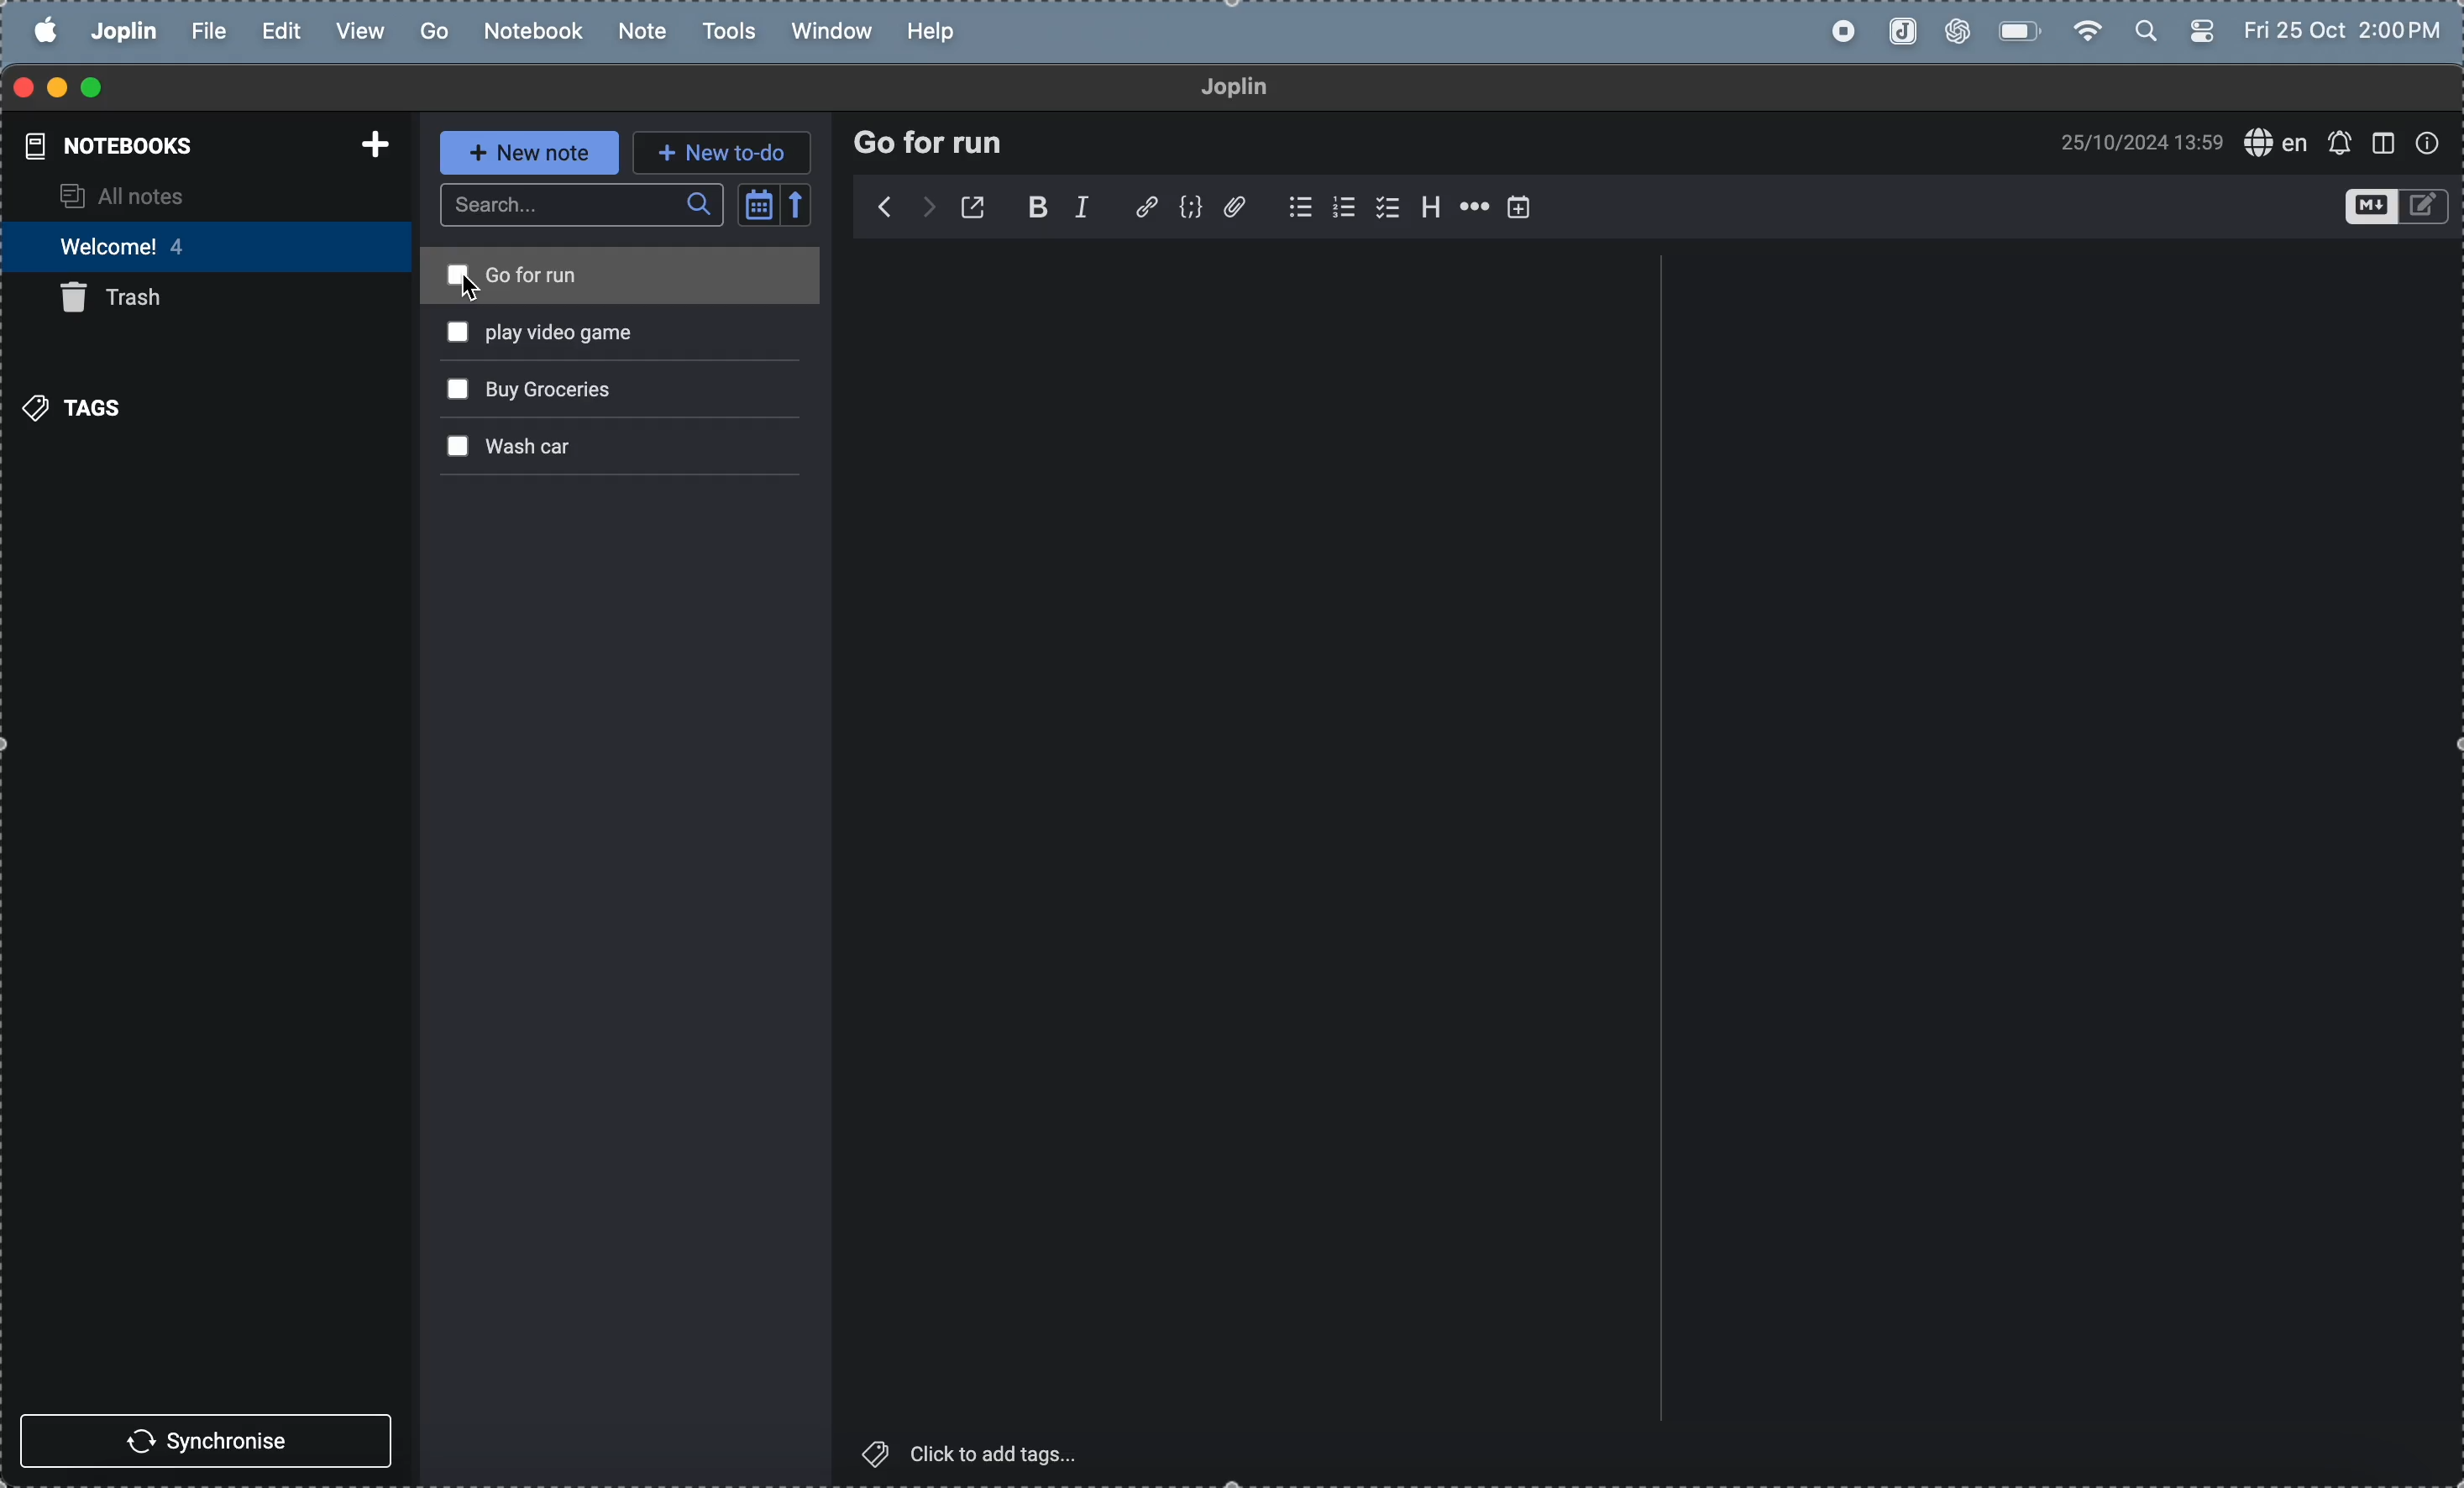  What do you see at coordinates (1194, 210) in the screenshot?
I see `code` at bounding box center [1194, 210].